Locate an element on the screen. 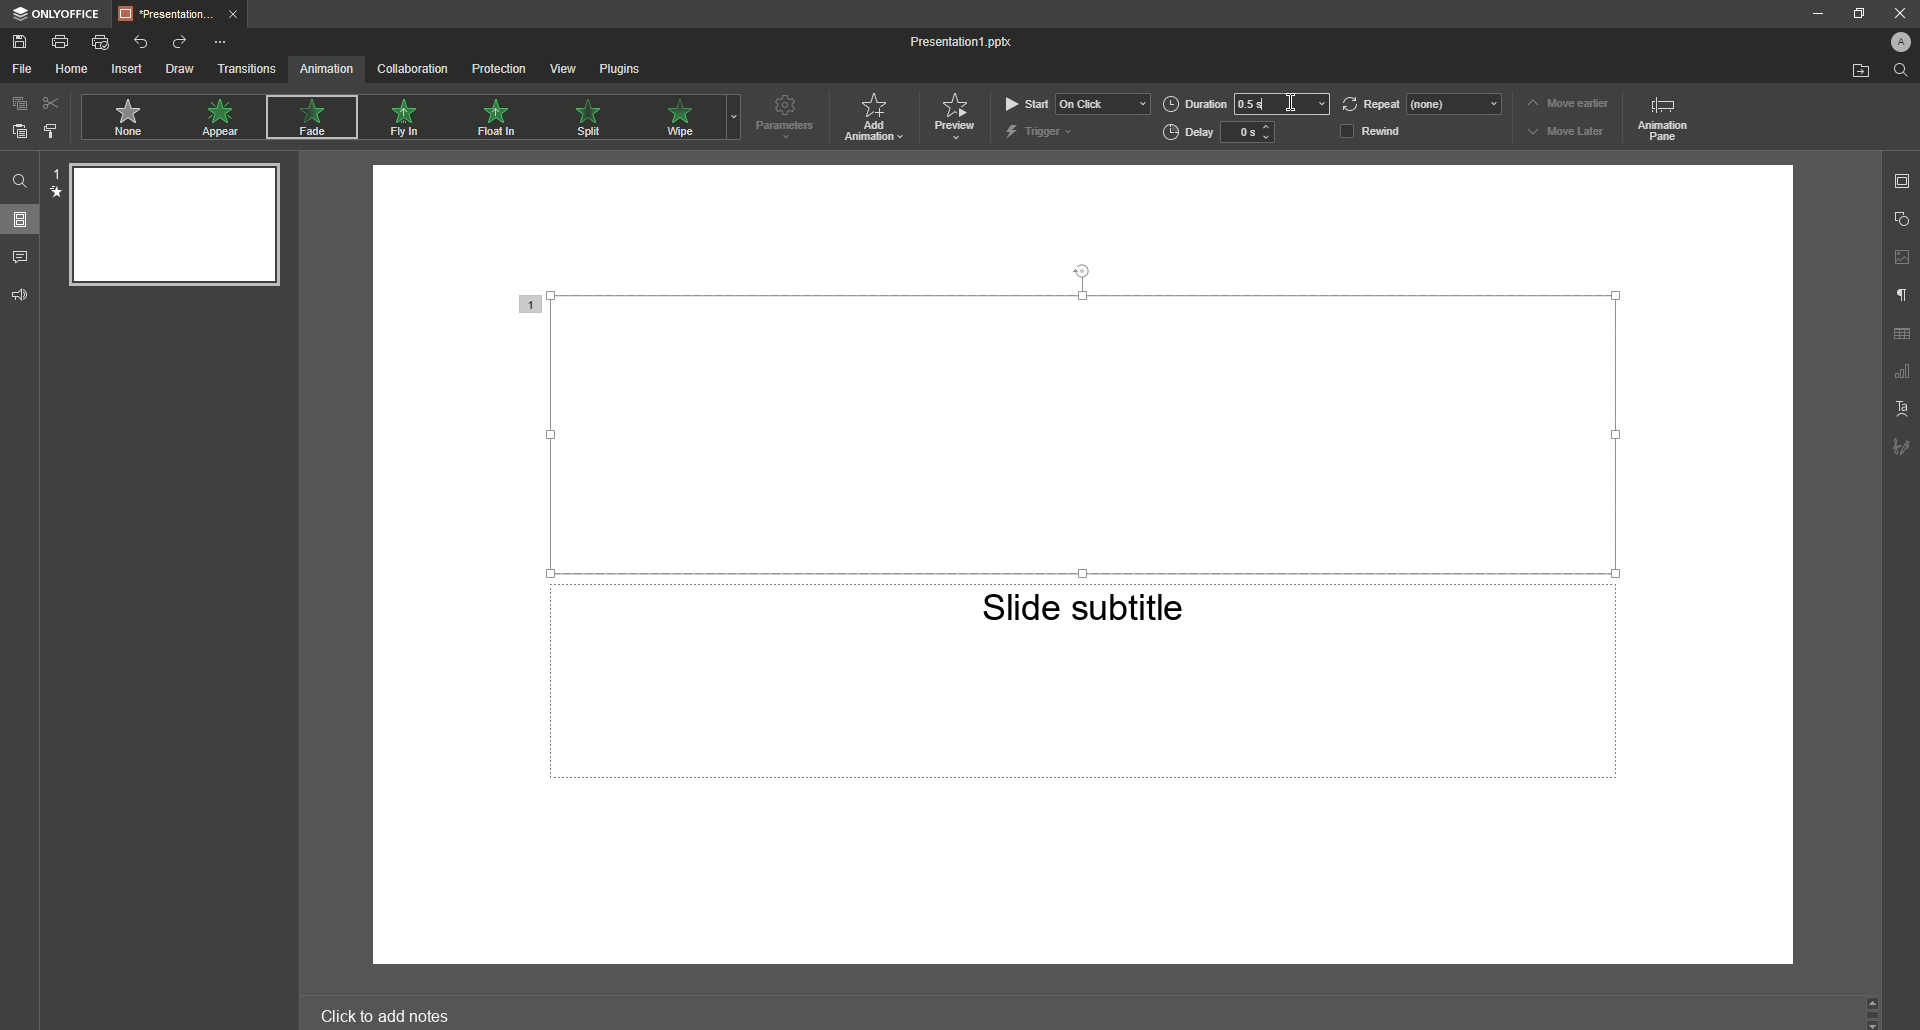 The width and height of the screenshot is (1920, 1030). Start is located at coordinates (1073, 103).